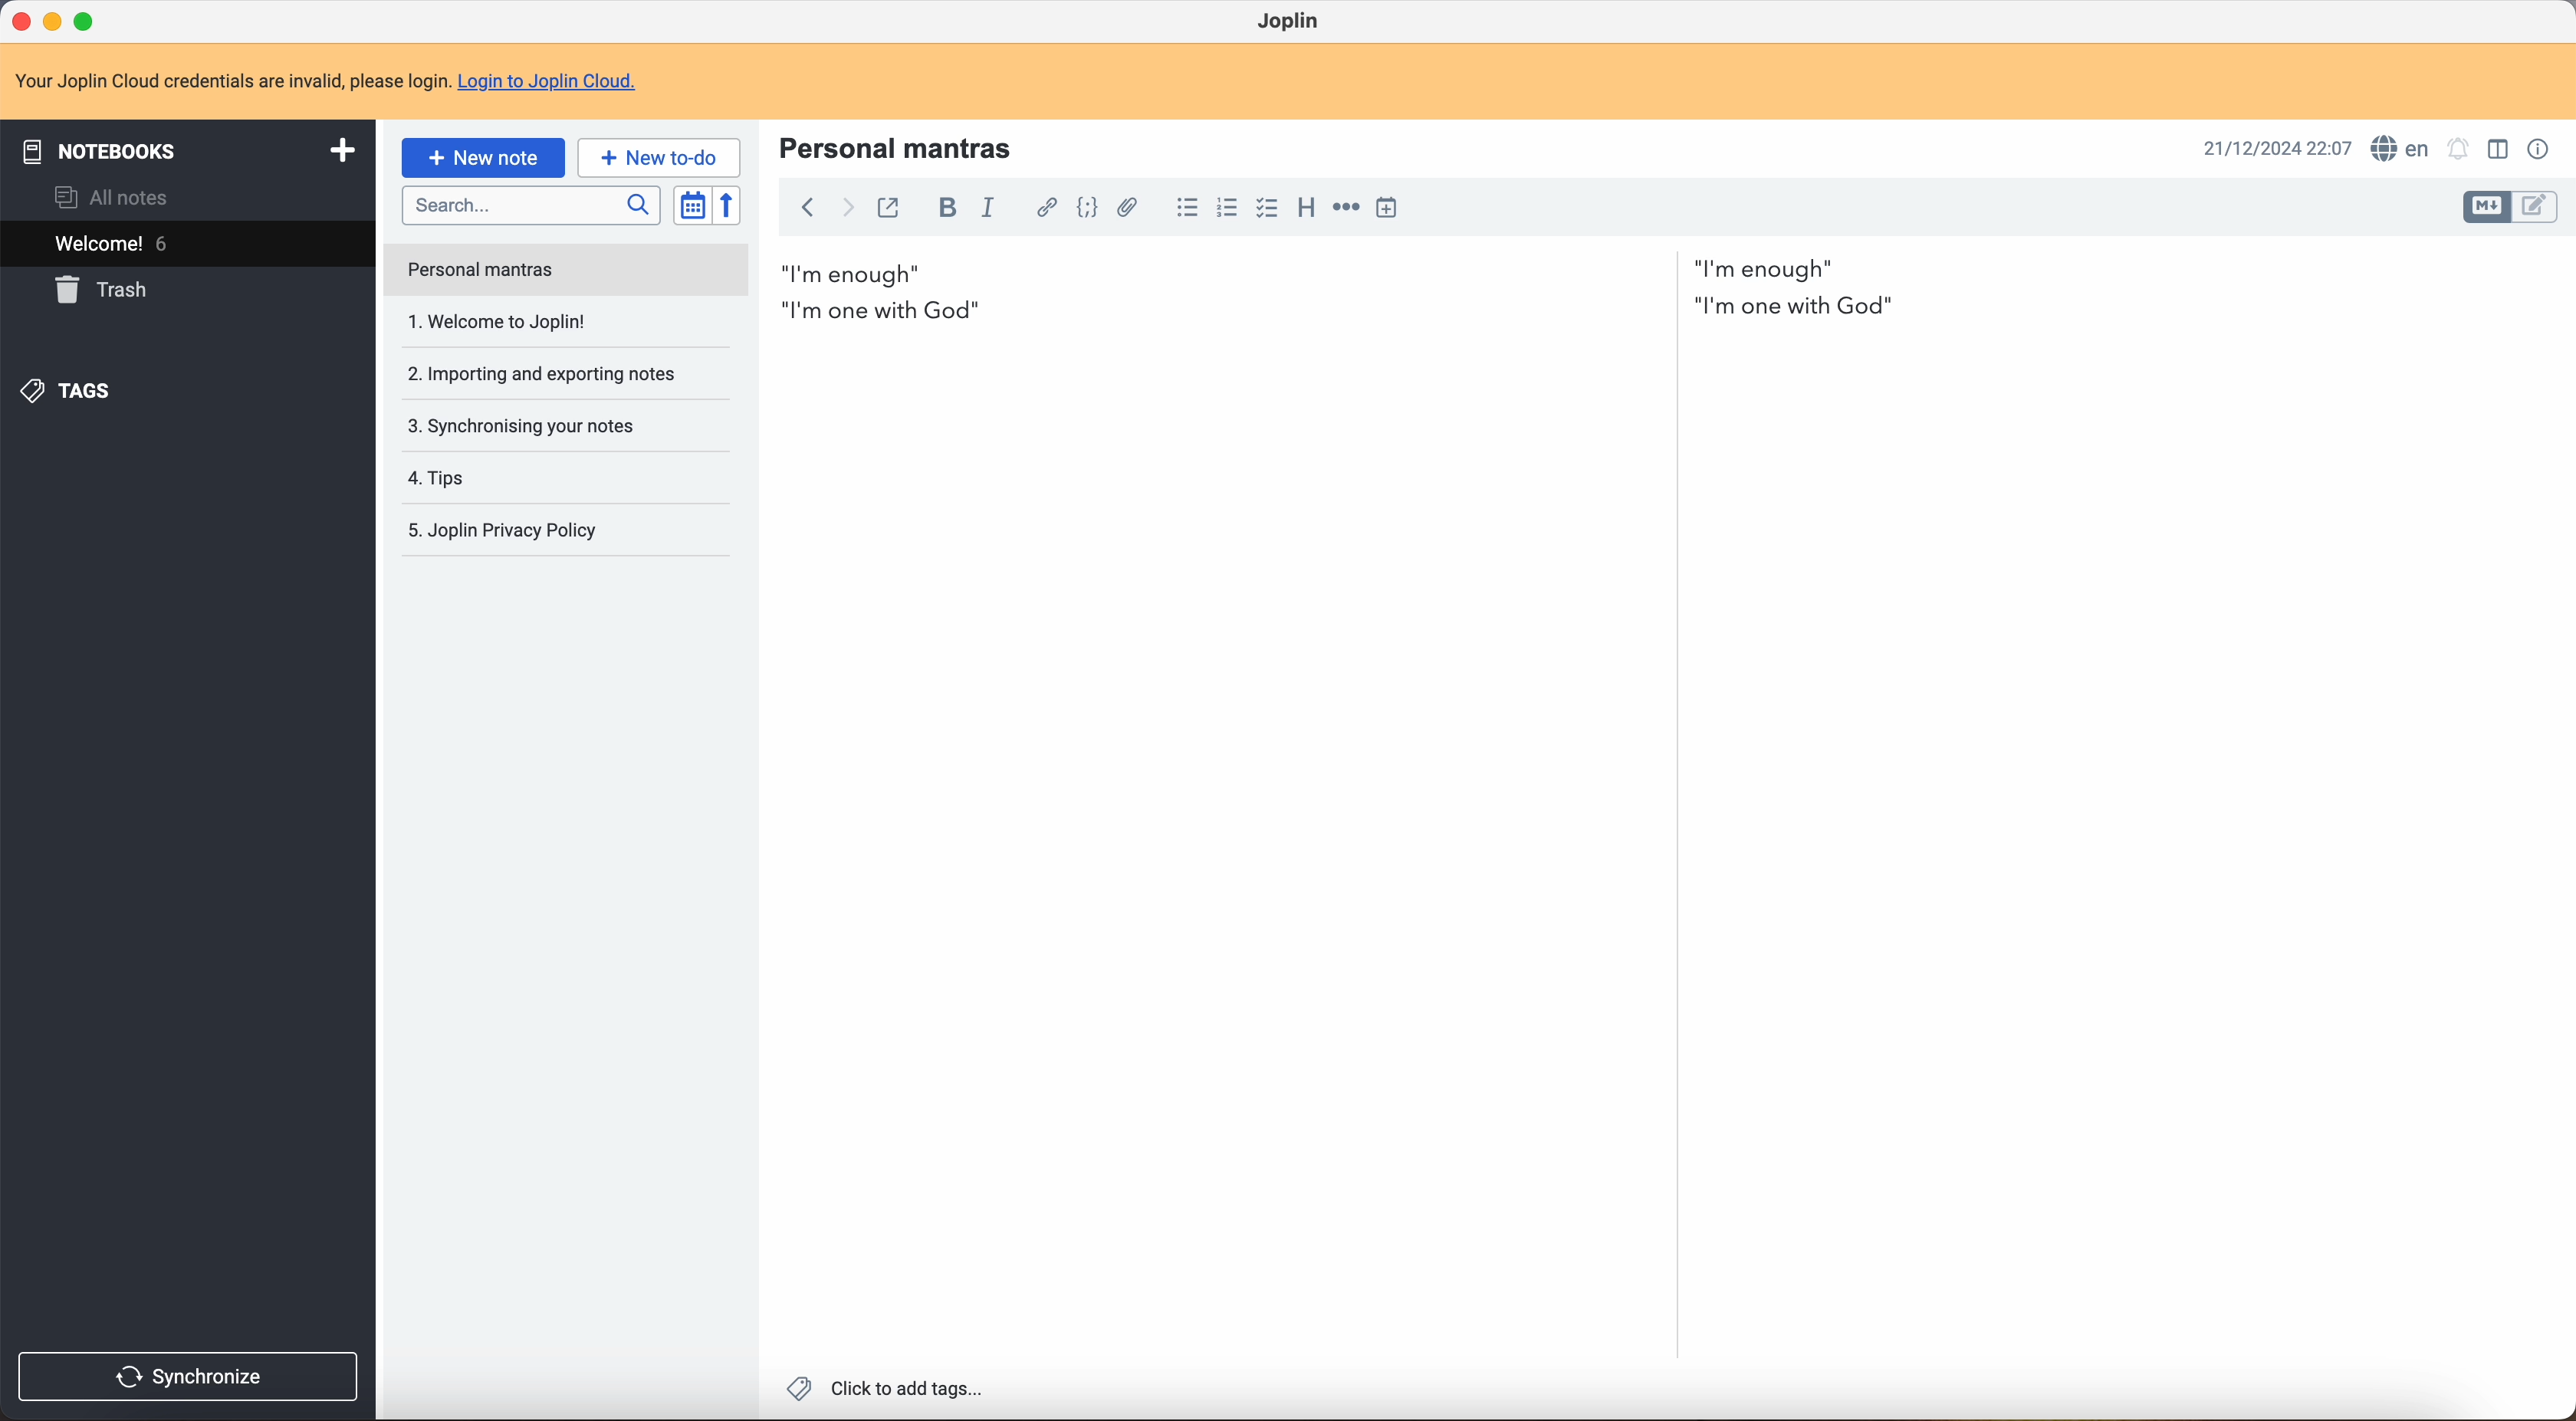 This screenshot has width=2576, height=1421. I want to click on Joplin, so click(1291, 20).